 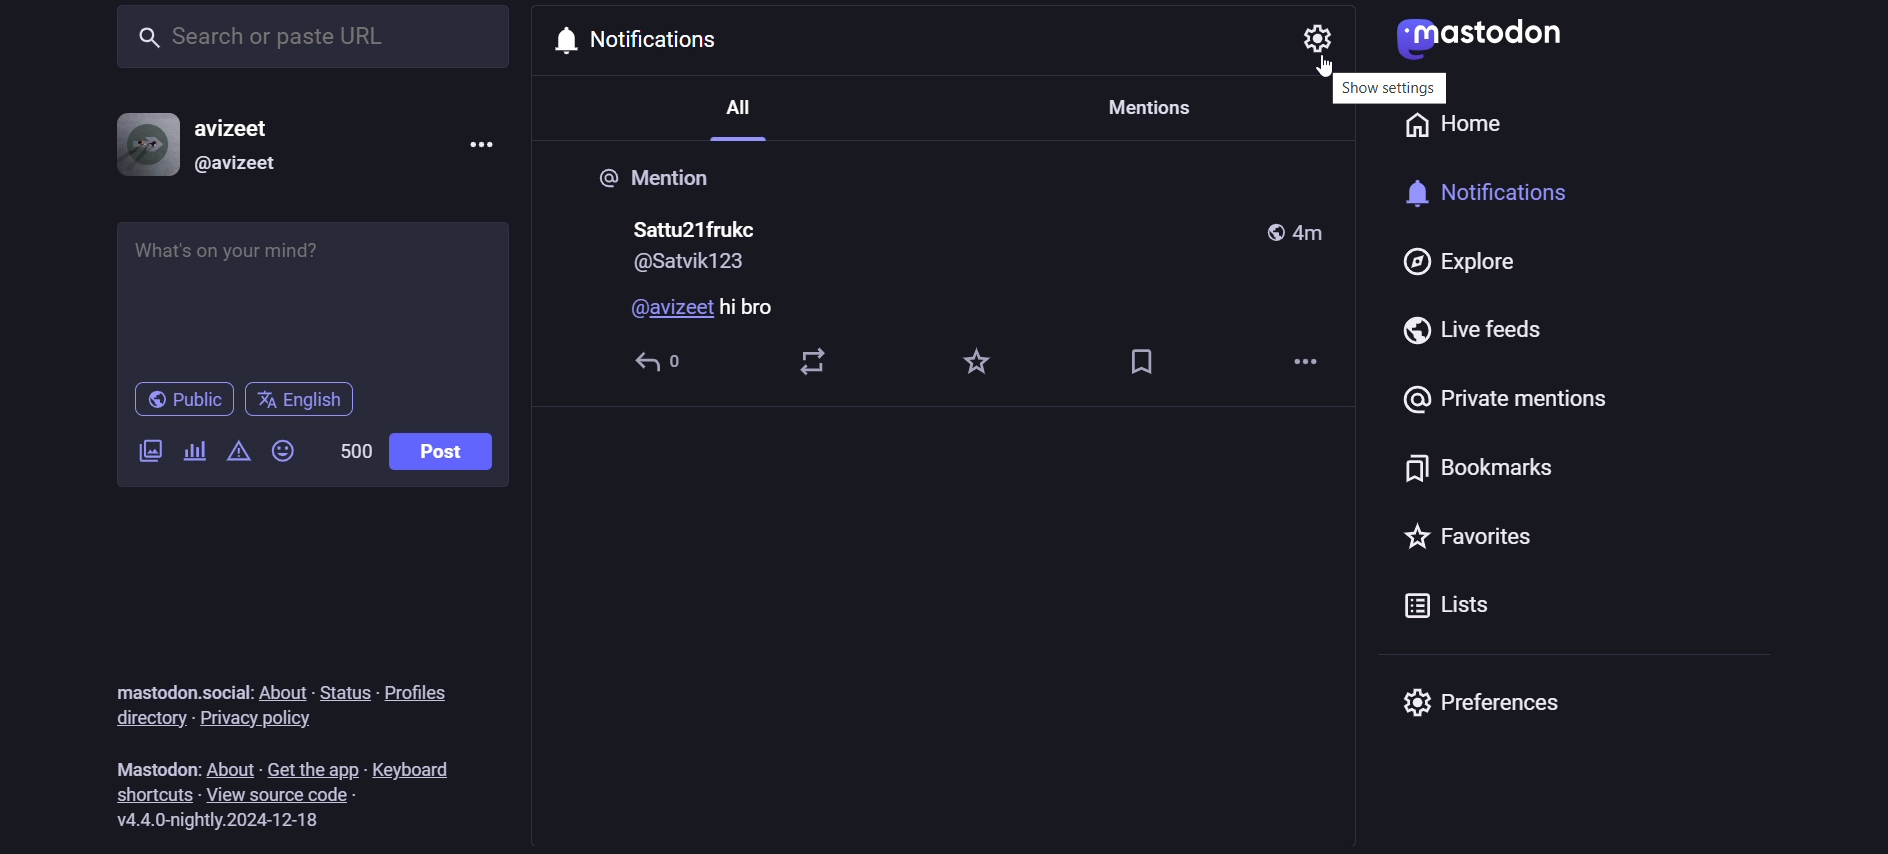 I want to click on global post, so click(x=1271, y=232).